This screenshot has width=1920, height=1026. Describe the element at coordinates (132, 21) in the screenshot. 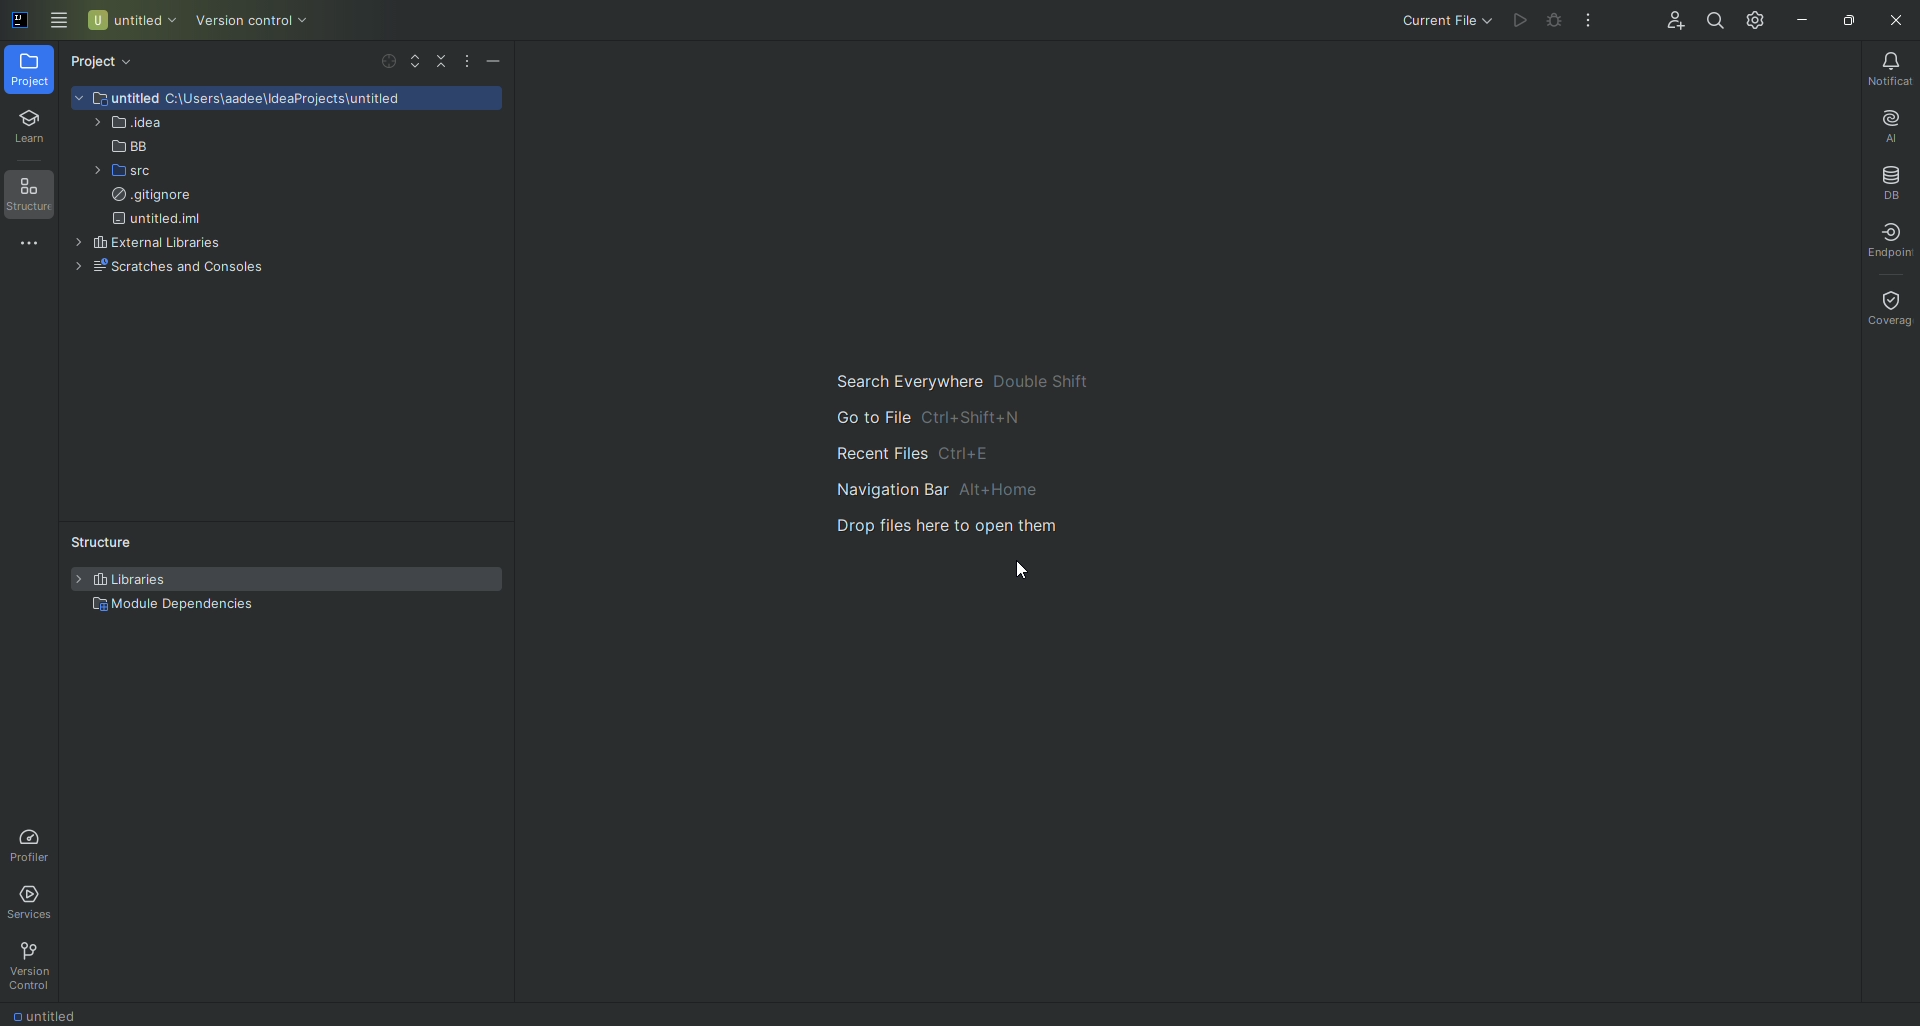

I see `Untitled` at that location.